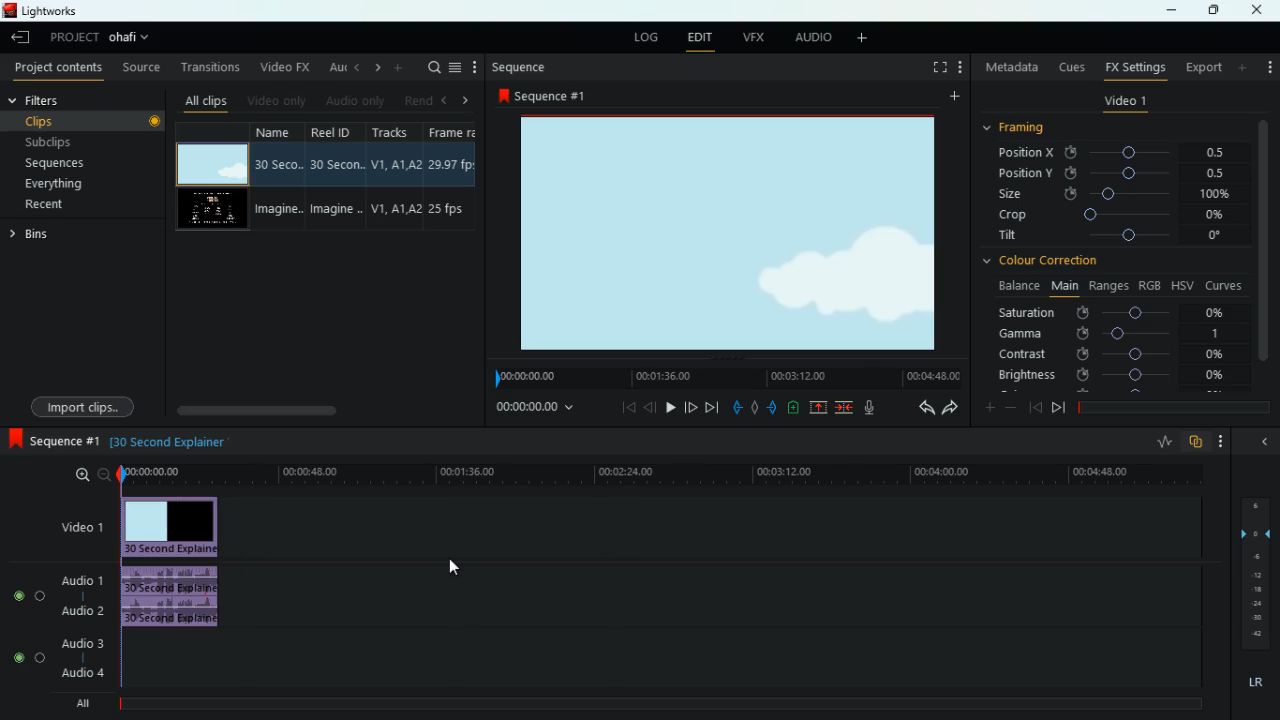 This screenshot has width=1280, height=720. I want to click on zoom, so click(87, 476).